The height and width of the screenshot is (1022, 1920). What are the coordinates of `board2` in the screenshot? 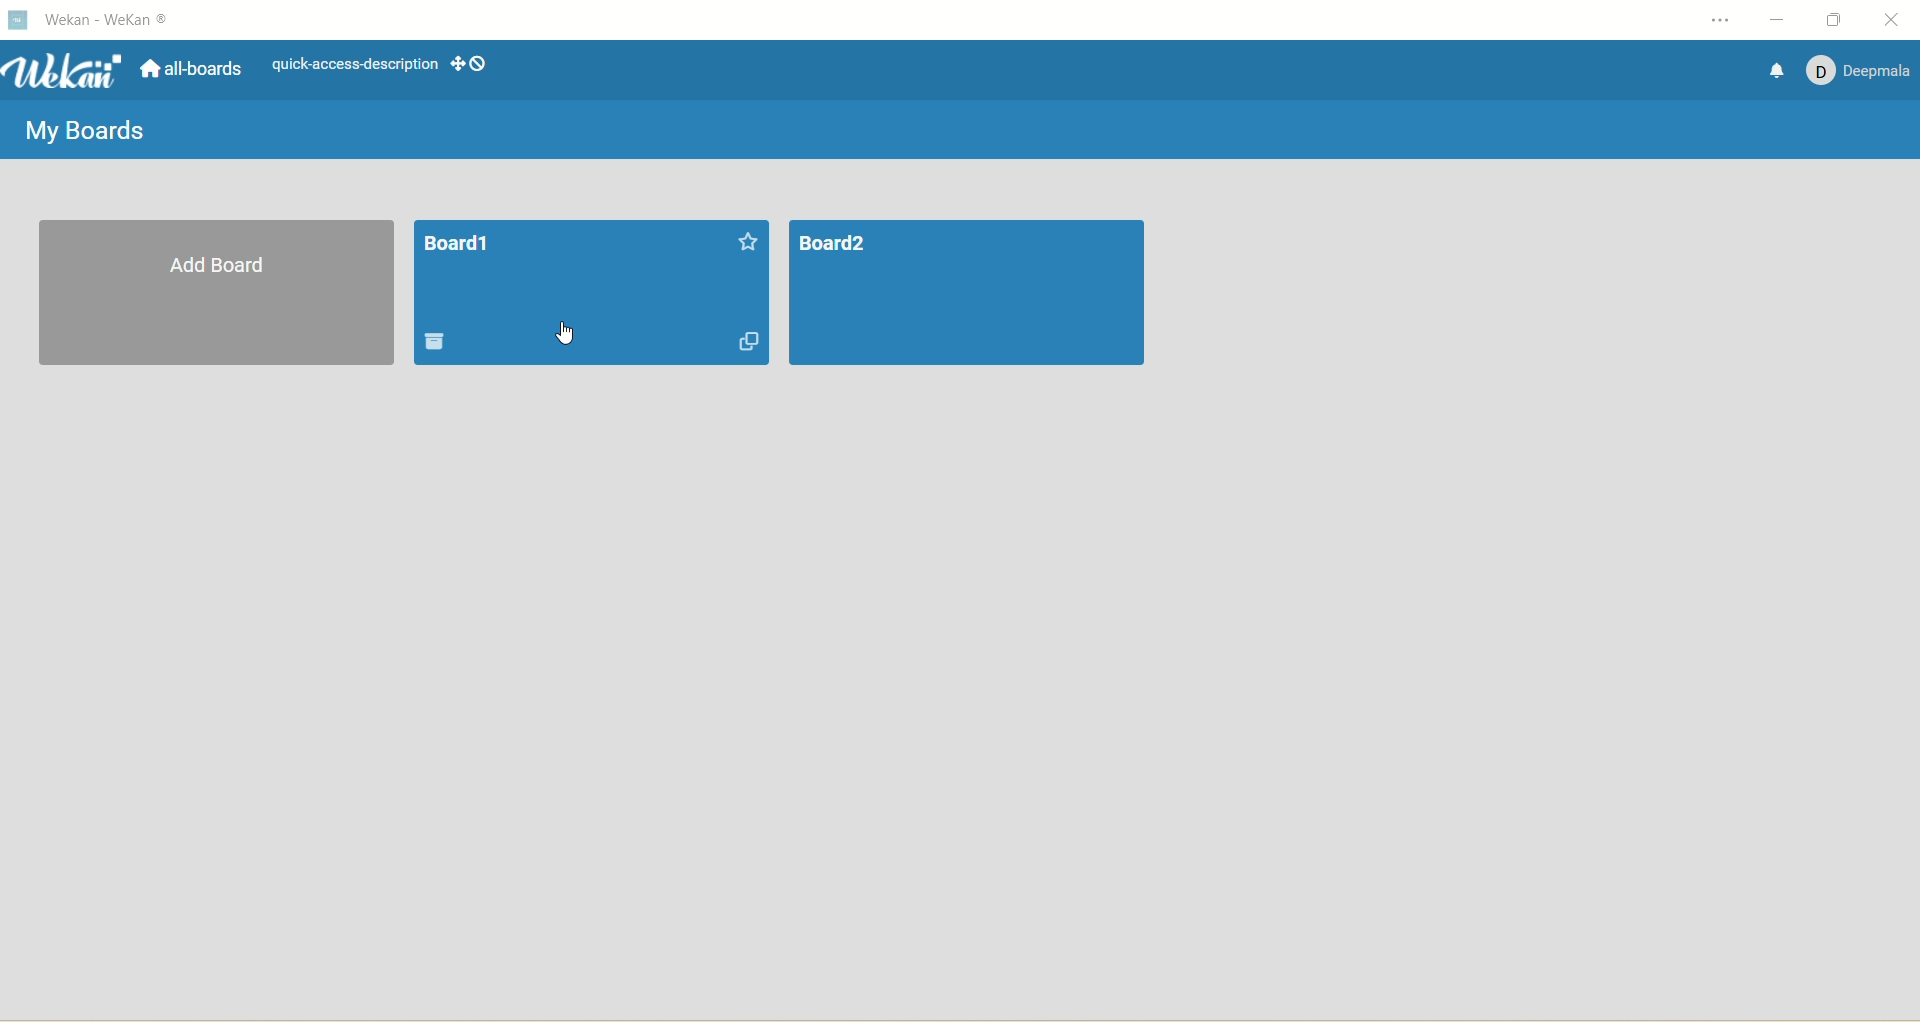 It's located at (963, 293).